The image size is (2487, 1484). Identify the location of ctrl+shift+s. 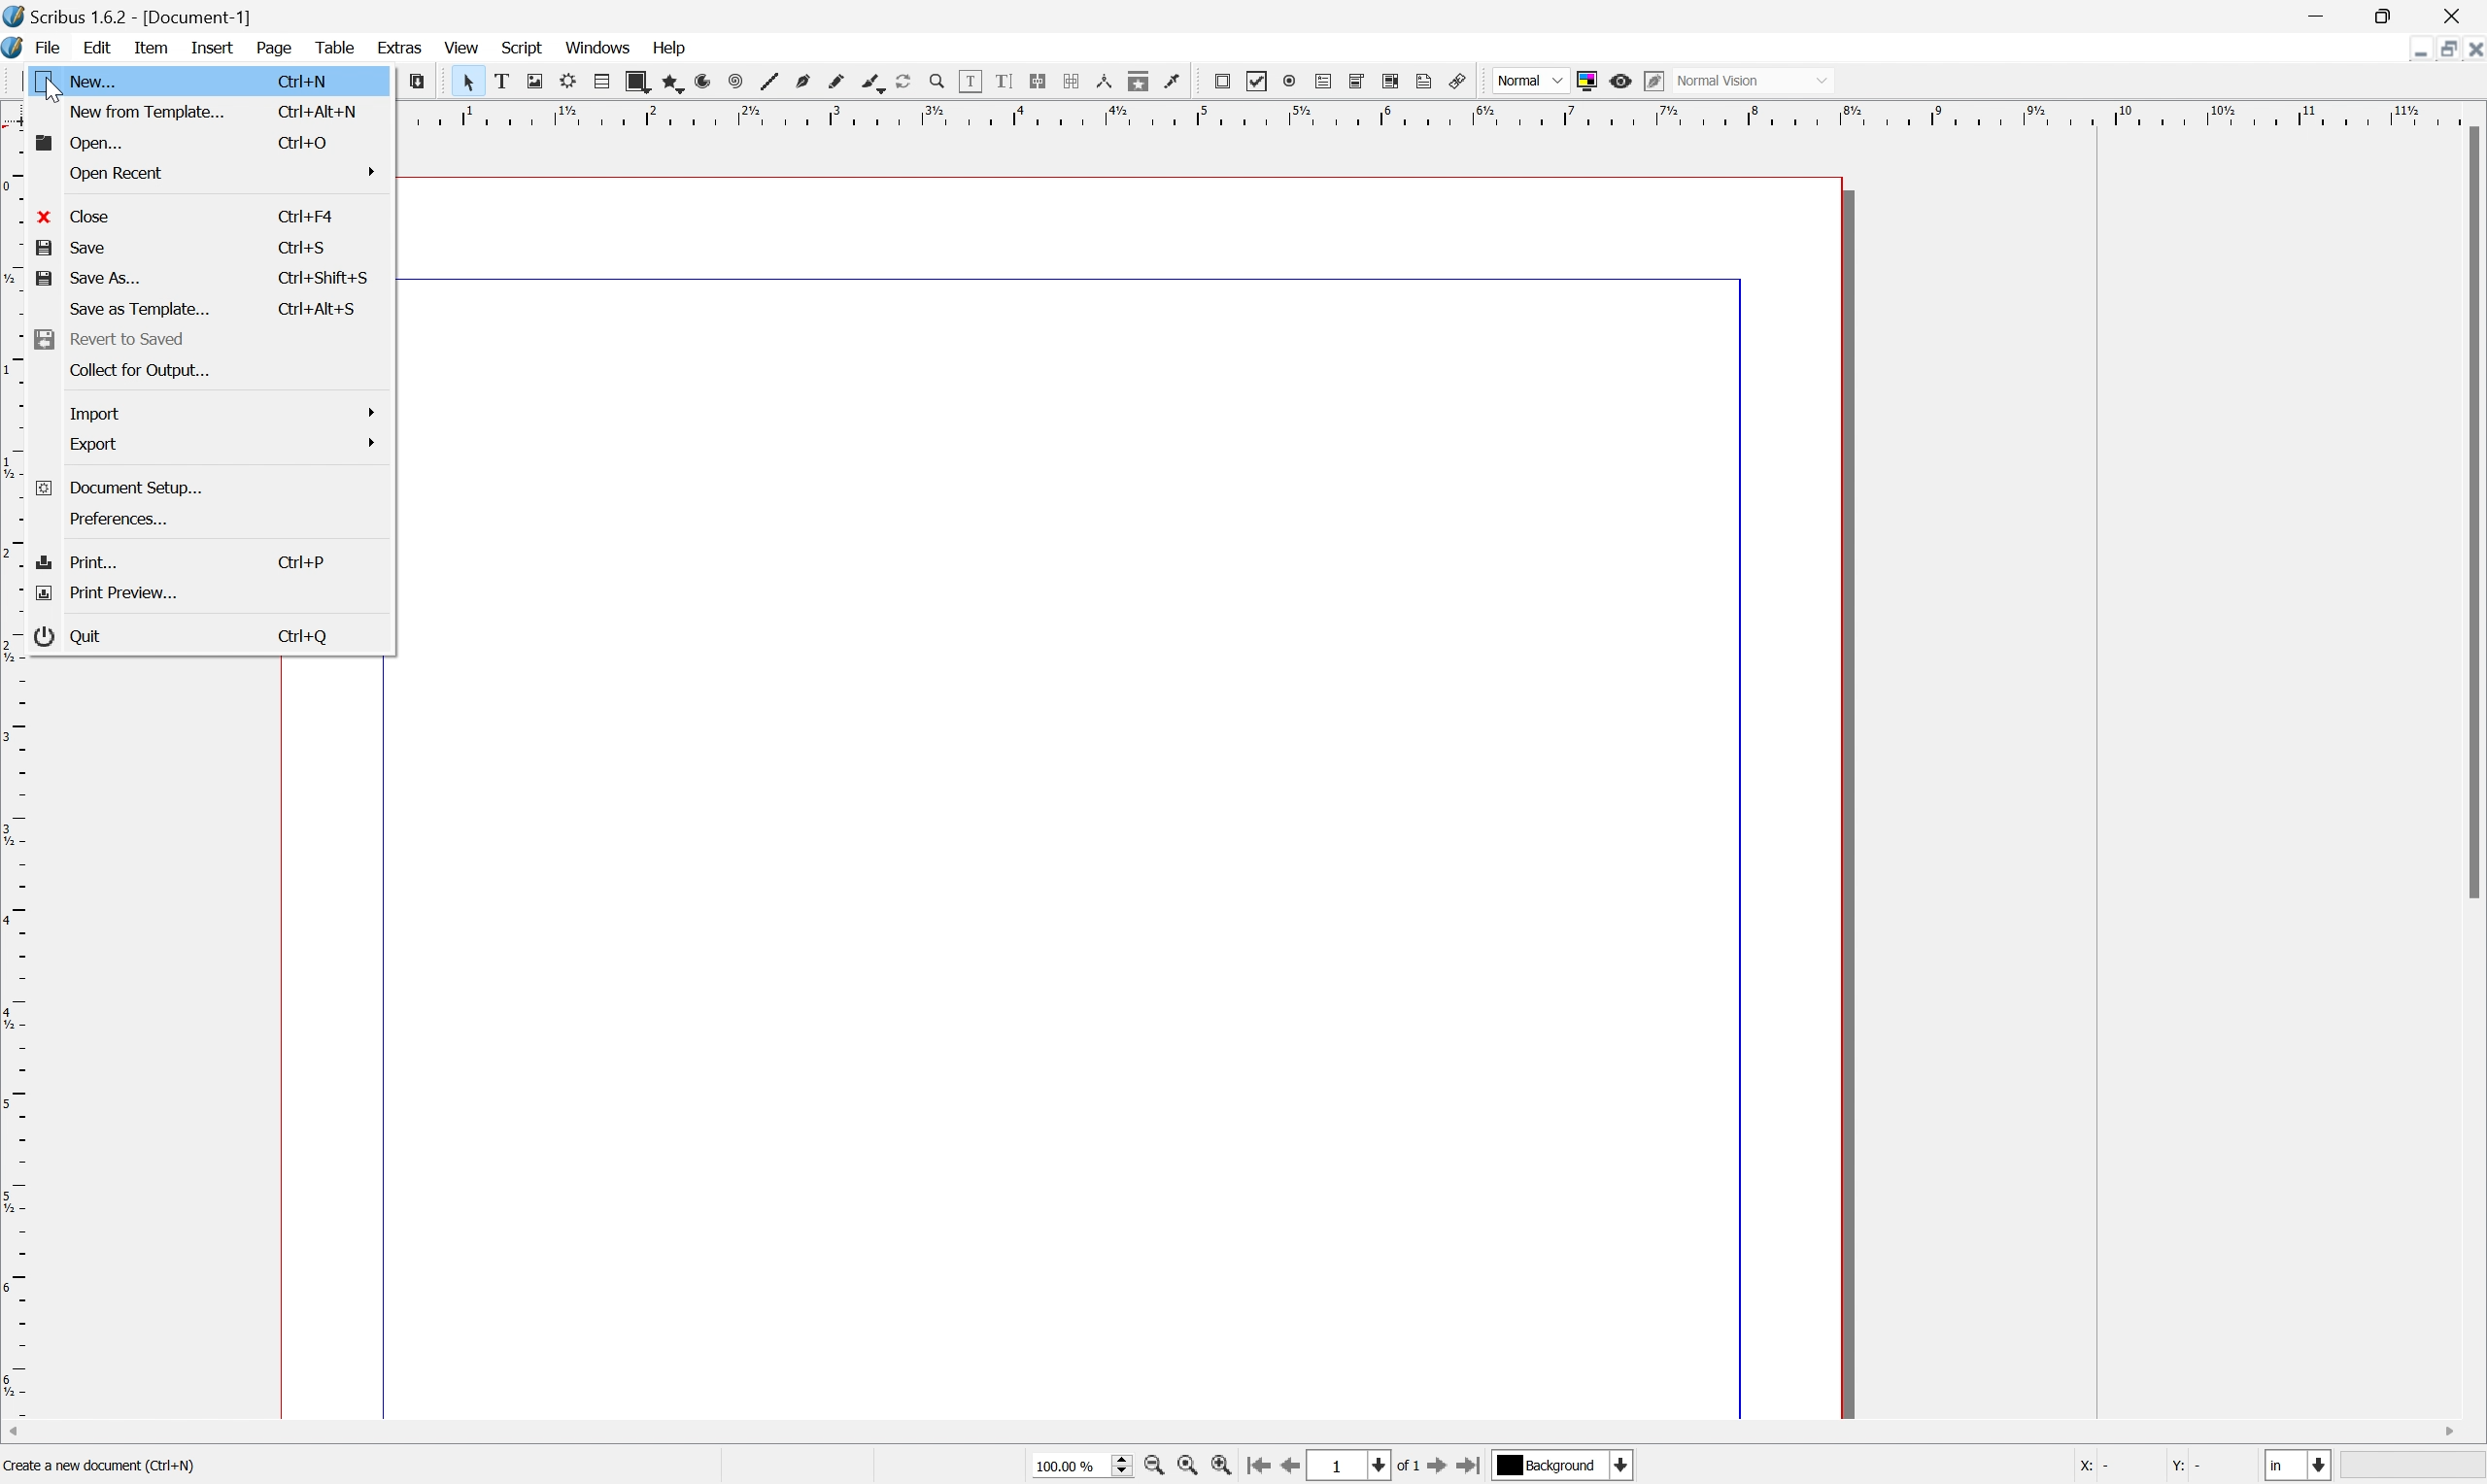
(315, 308).